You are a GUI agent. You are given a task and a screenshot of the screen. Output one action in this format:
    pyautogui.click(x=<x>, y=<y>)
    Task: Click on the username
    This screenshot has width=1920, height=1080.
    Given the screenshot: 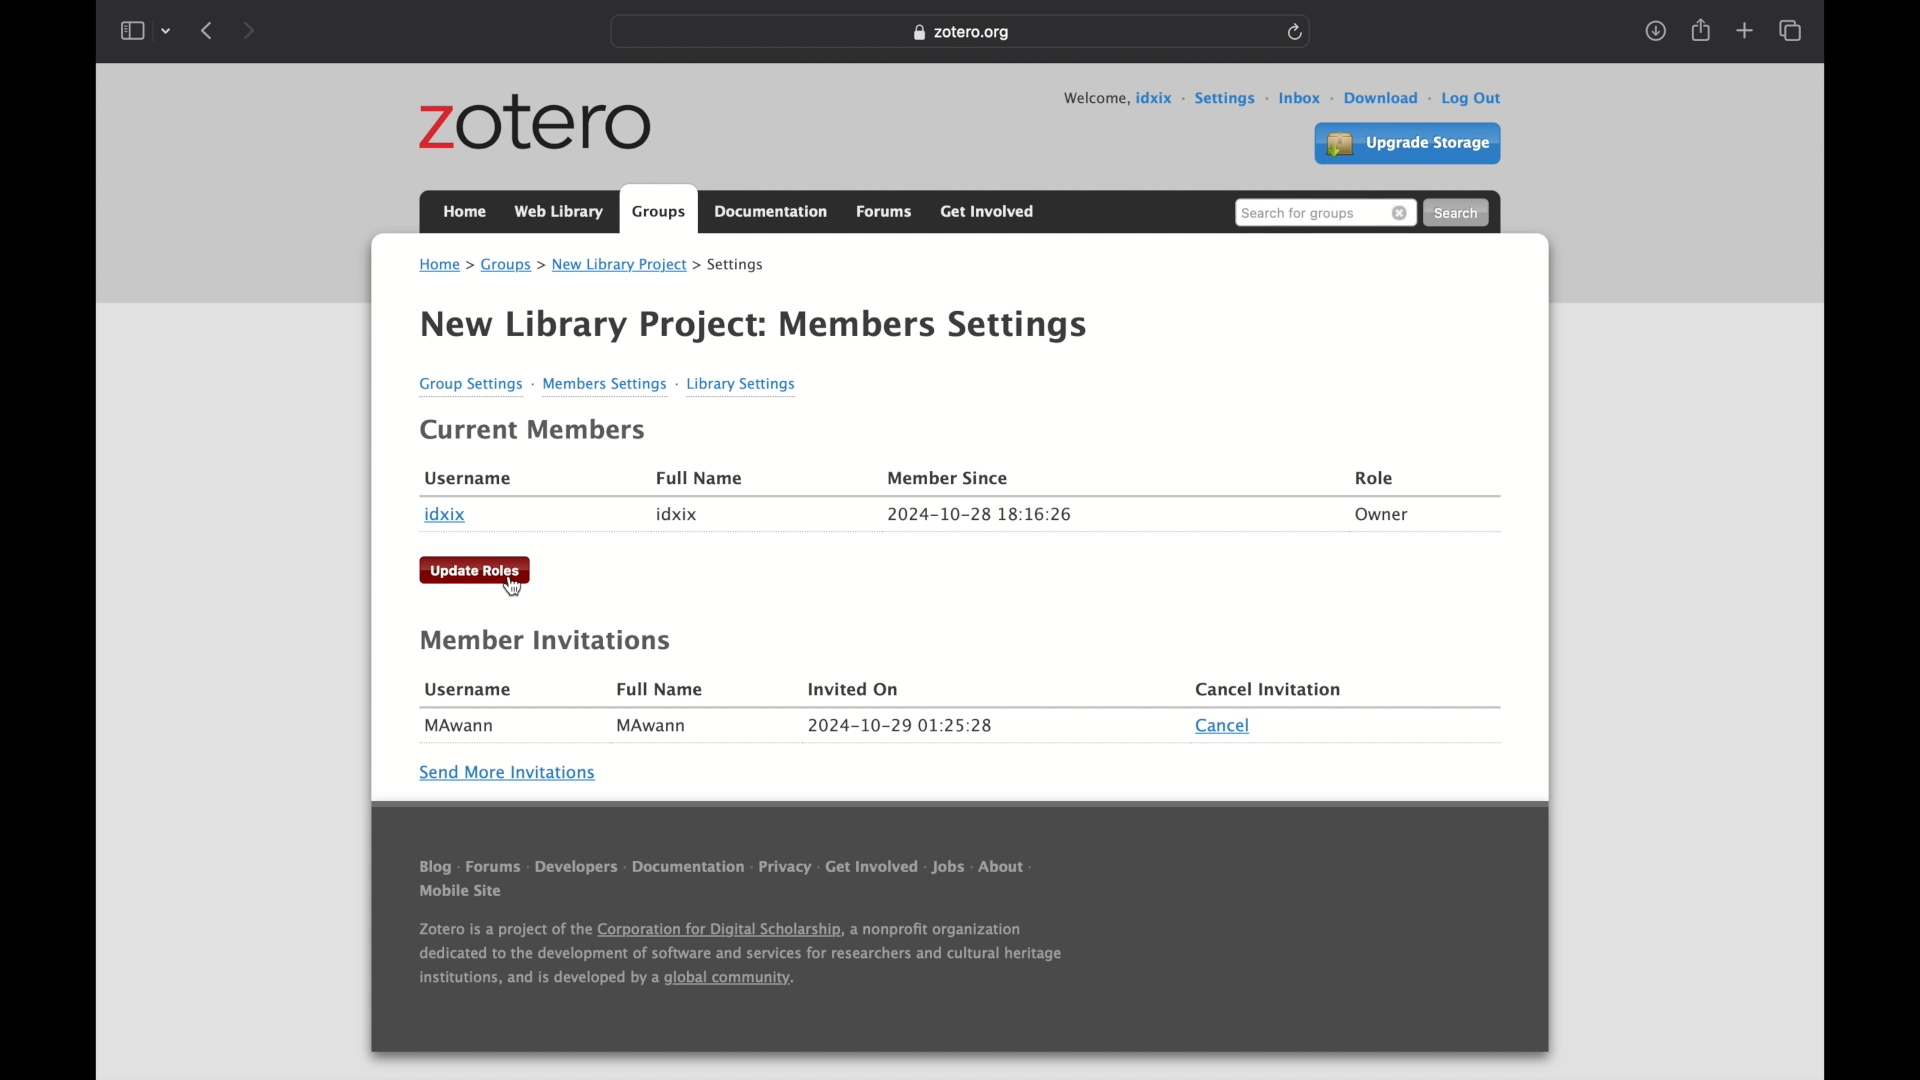 What is the action you would take?
    pyautogui.click(x=467, y=479)
    